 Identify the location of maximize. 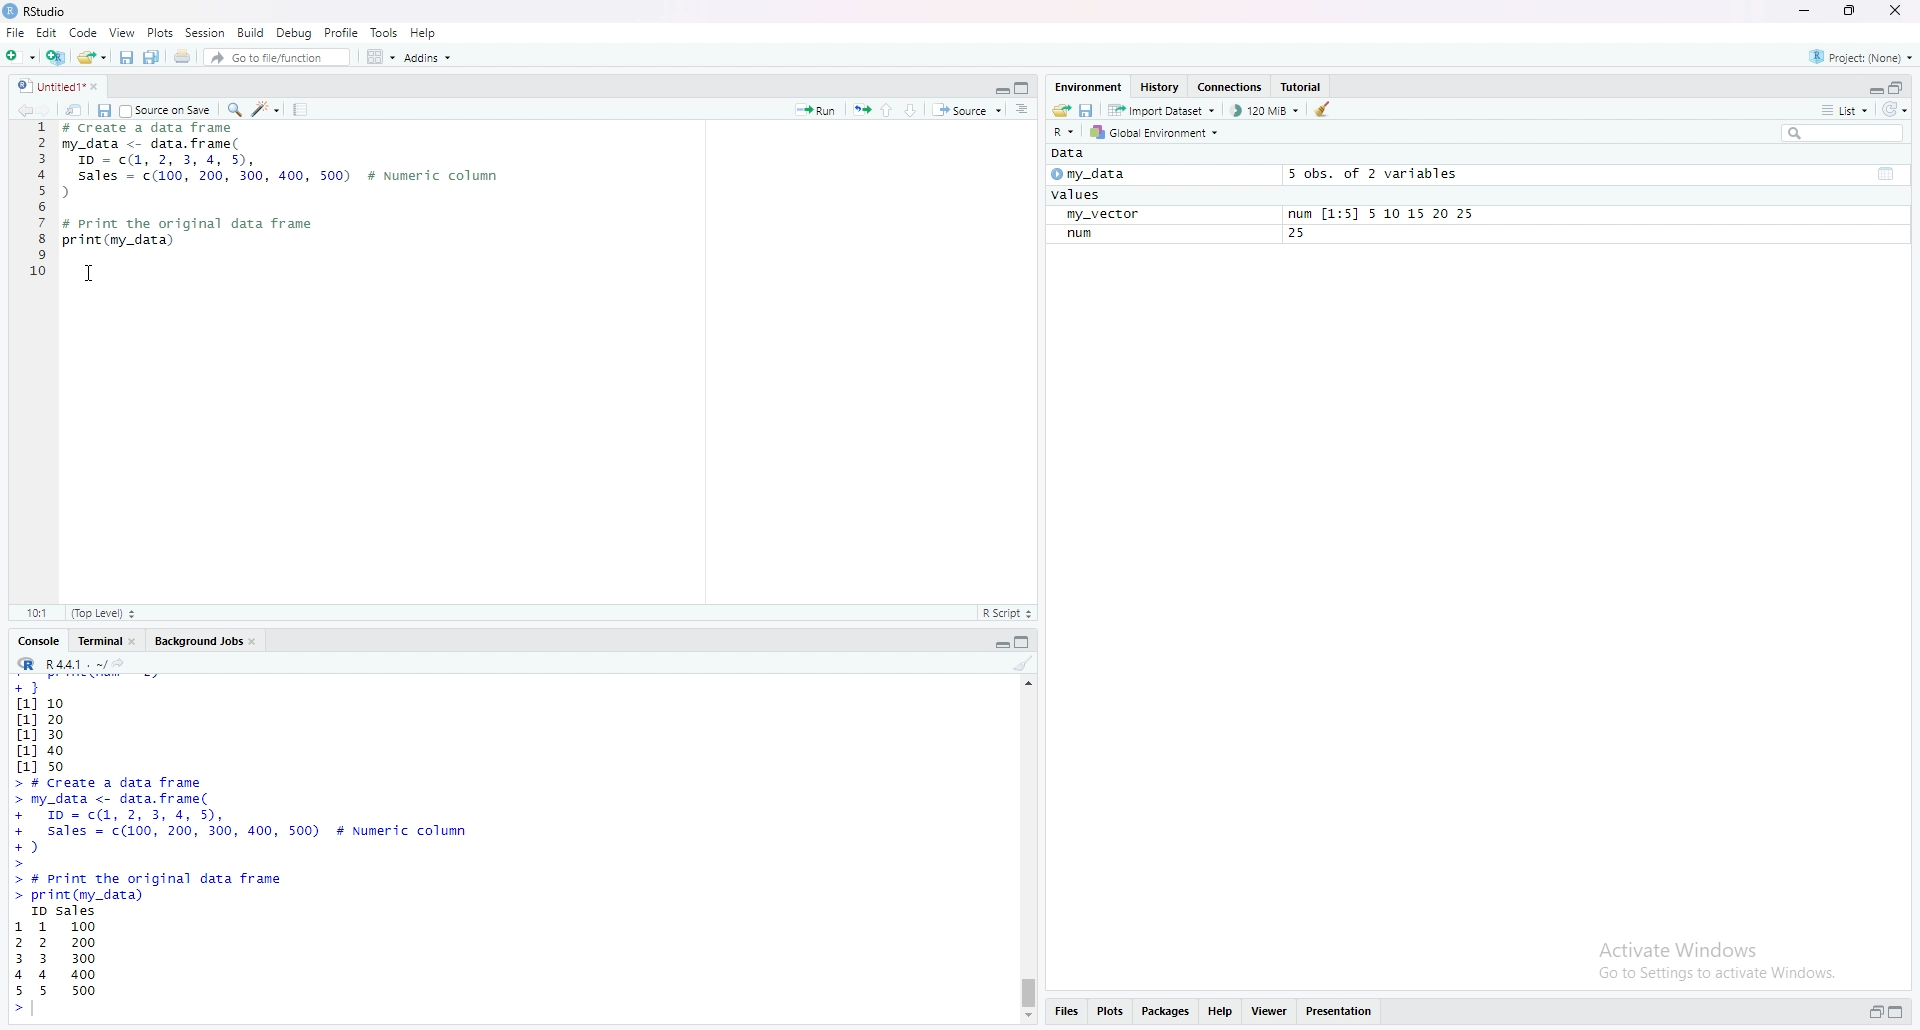
(1903, 86).